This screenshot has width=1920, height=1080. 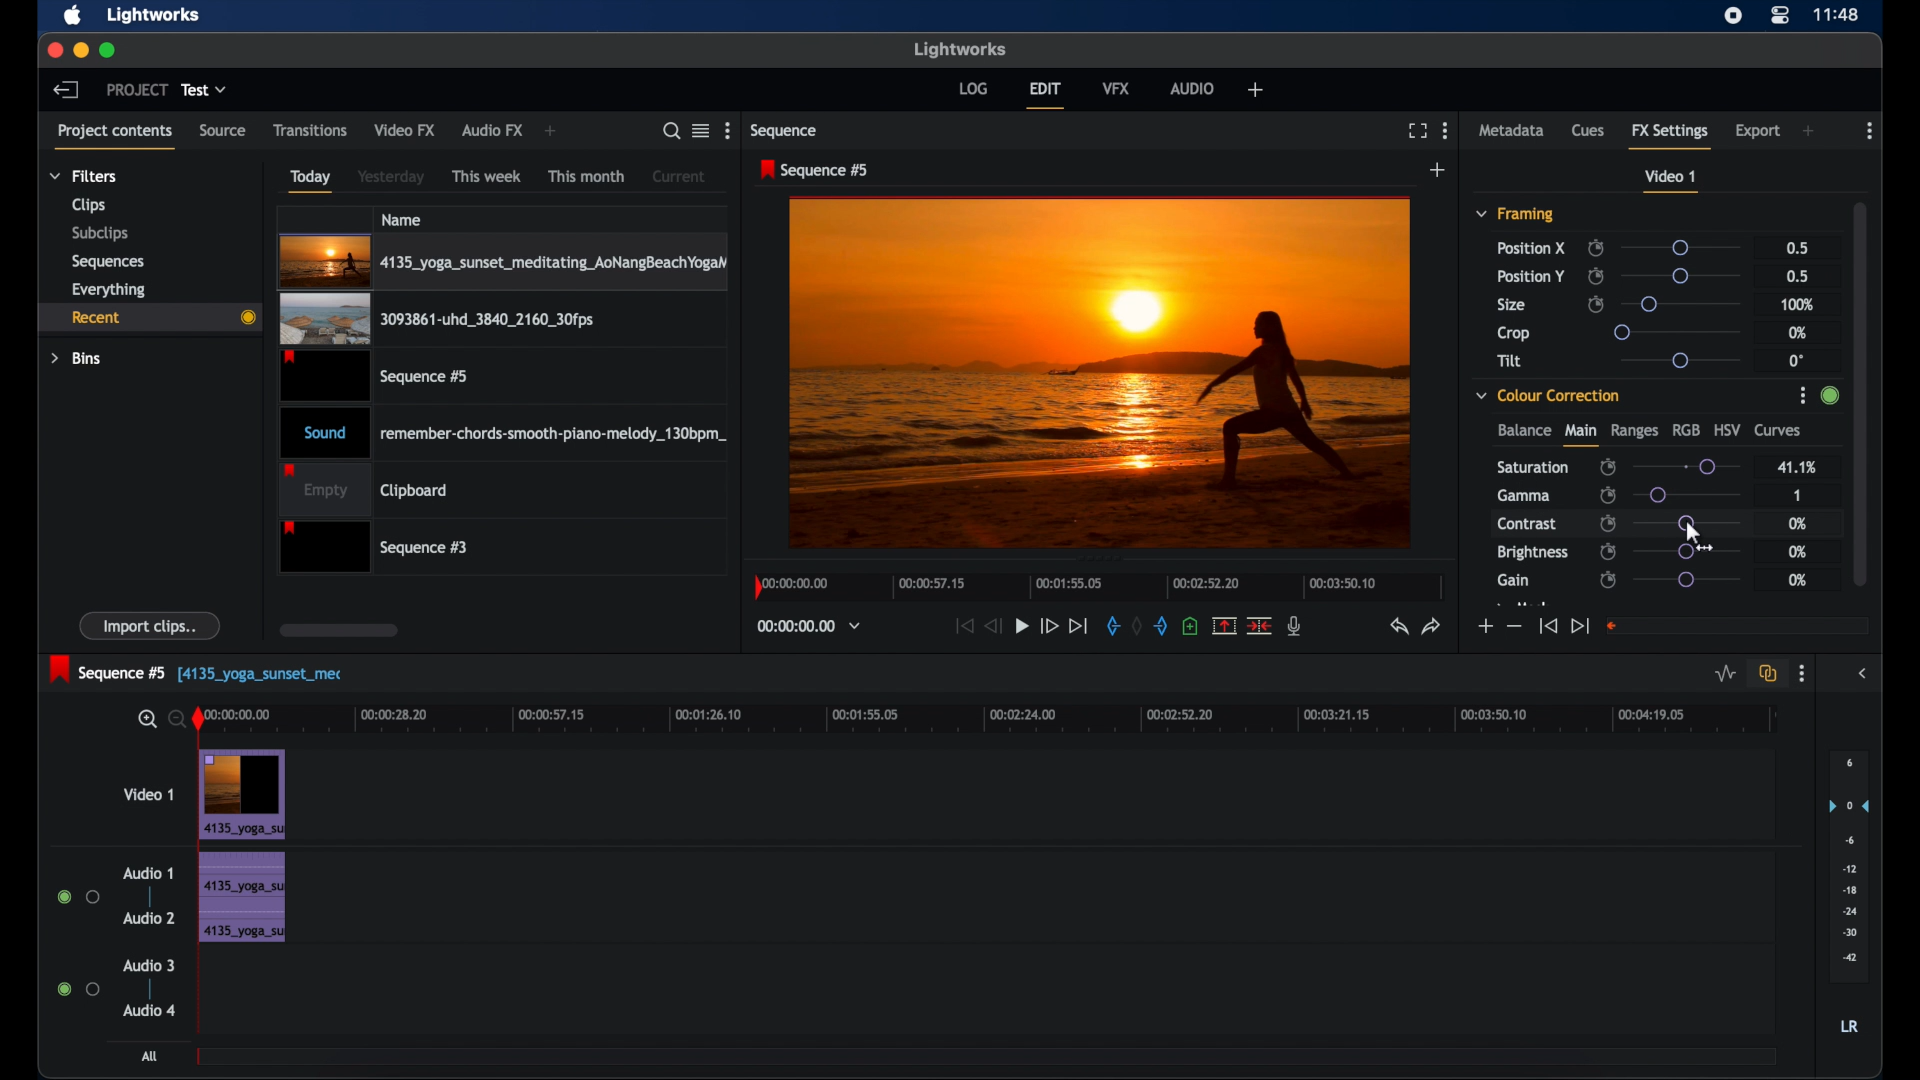 I want to click on position x, so click(x=1531, y=247).